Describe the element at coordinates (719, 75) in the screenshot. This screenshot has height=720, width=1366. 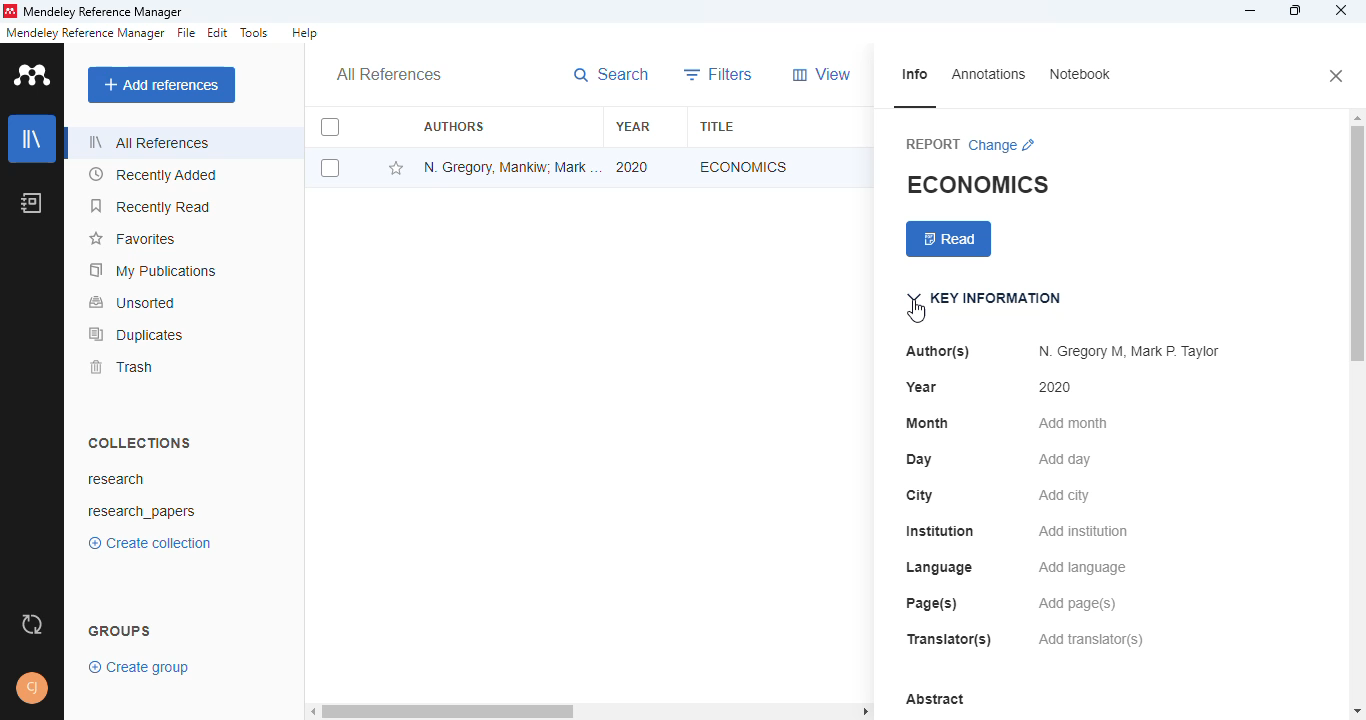
I see `filters` at that location.